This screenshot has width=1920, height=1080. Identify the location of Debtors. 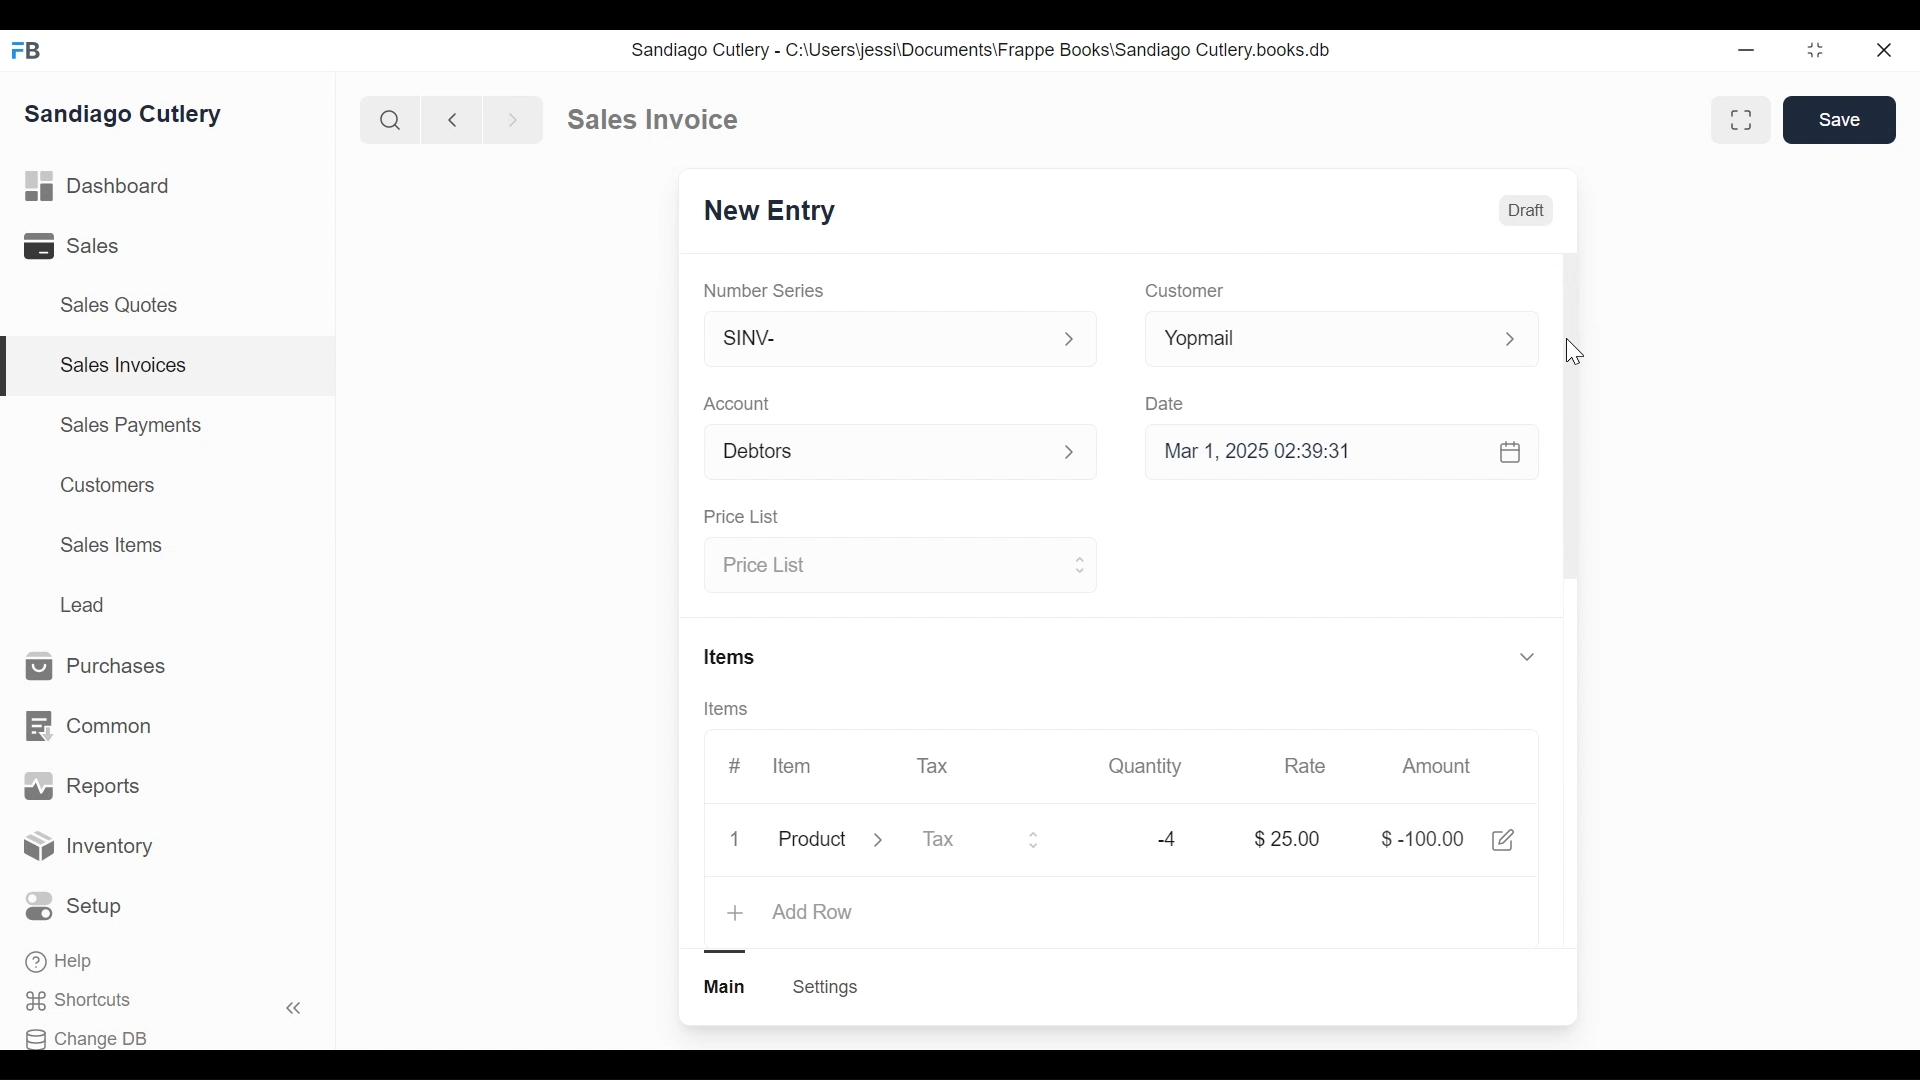
(888, 450).